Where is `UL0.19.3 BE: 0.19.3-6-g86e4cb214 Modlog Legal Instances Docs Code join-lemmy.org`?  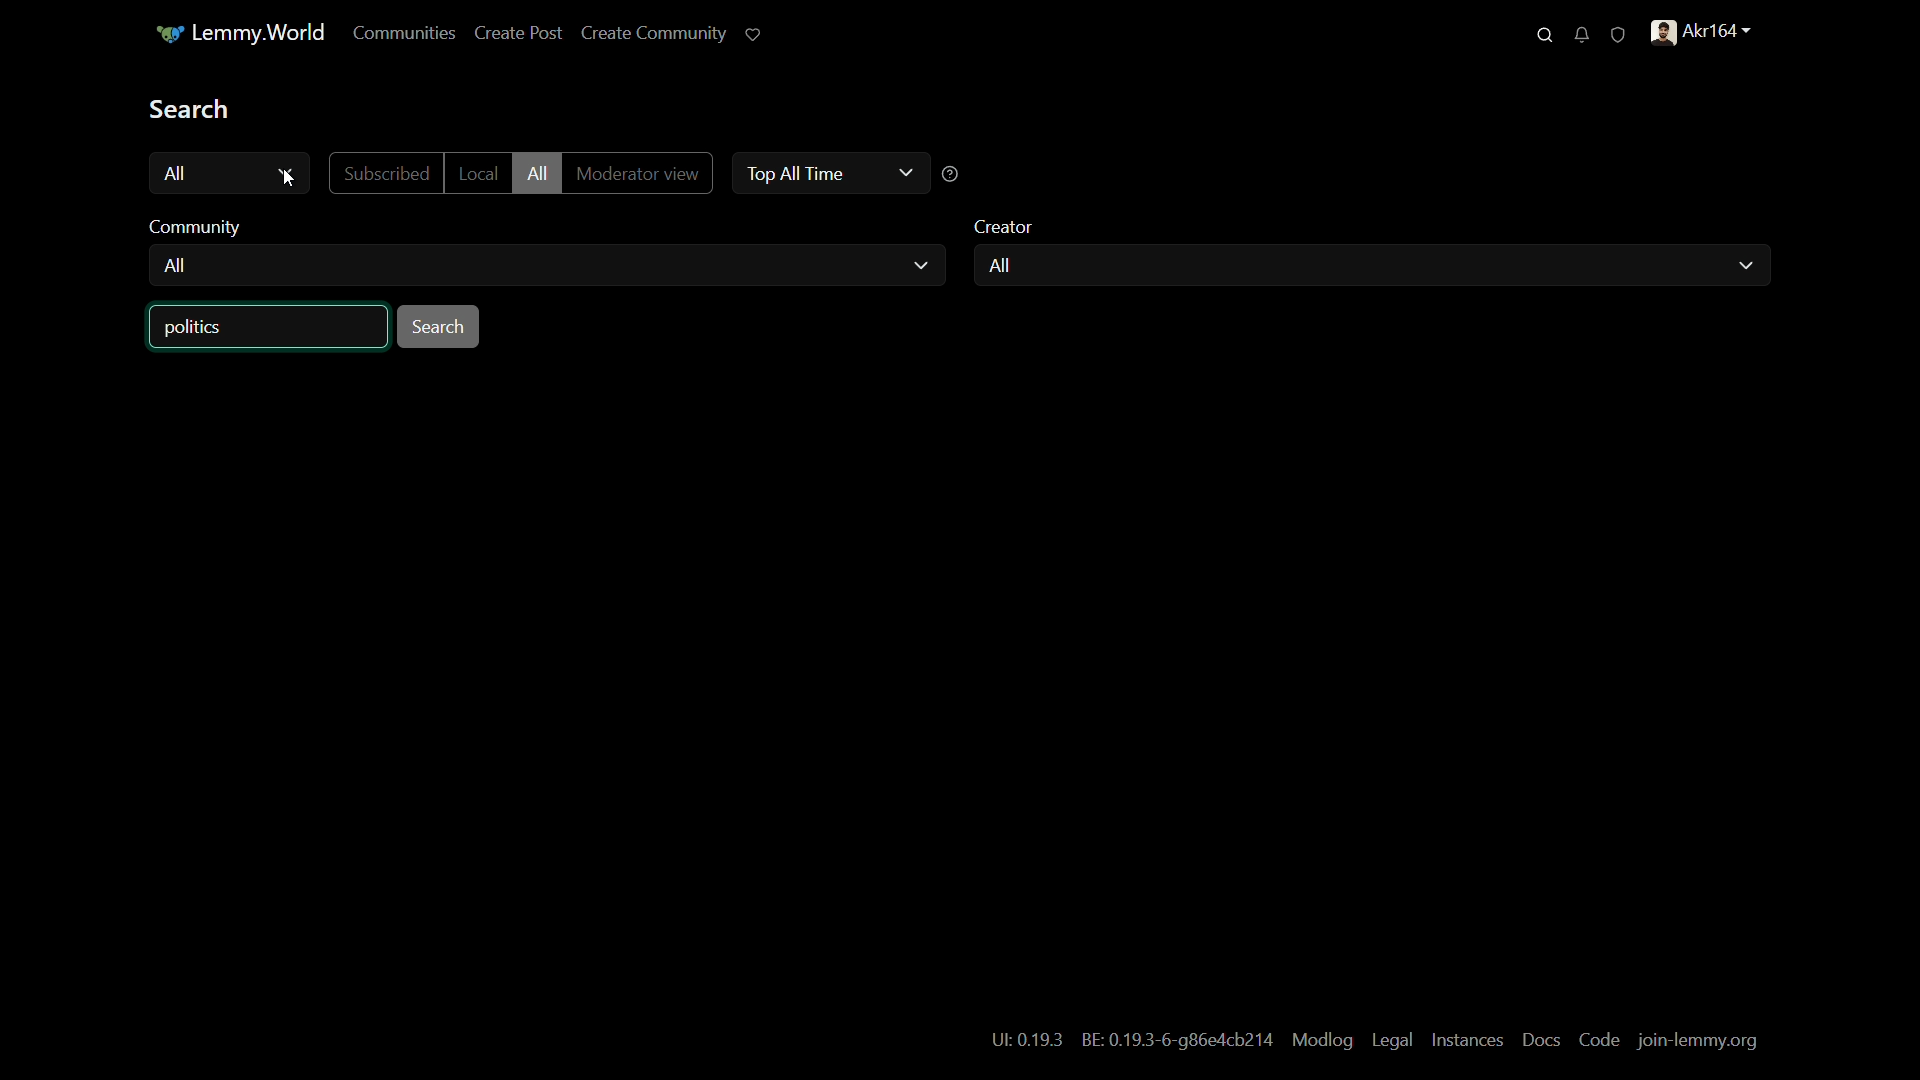
UL0.19.3 BE: 0.19.3-6-g86e4cb214 Modlog Legal Instances Docs Code join-lemmy.org is located at coordinates (1375, 1039).